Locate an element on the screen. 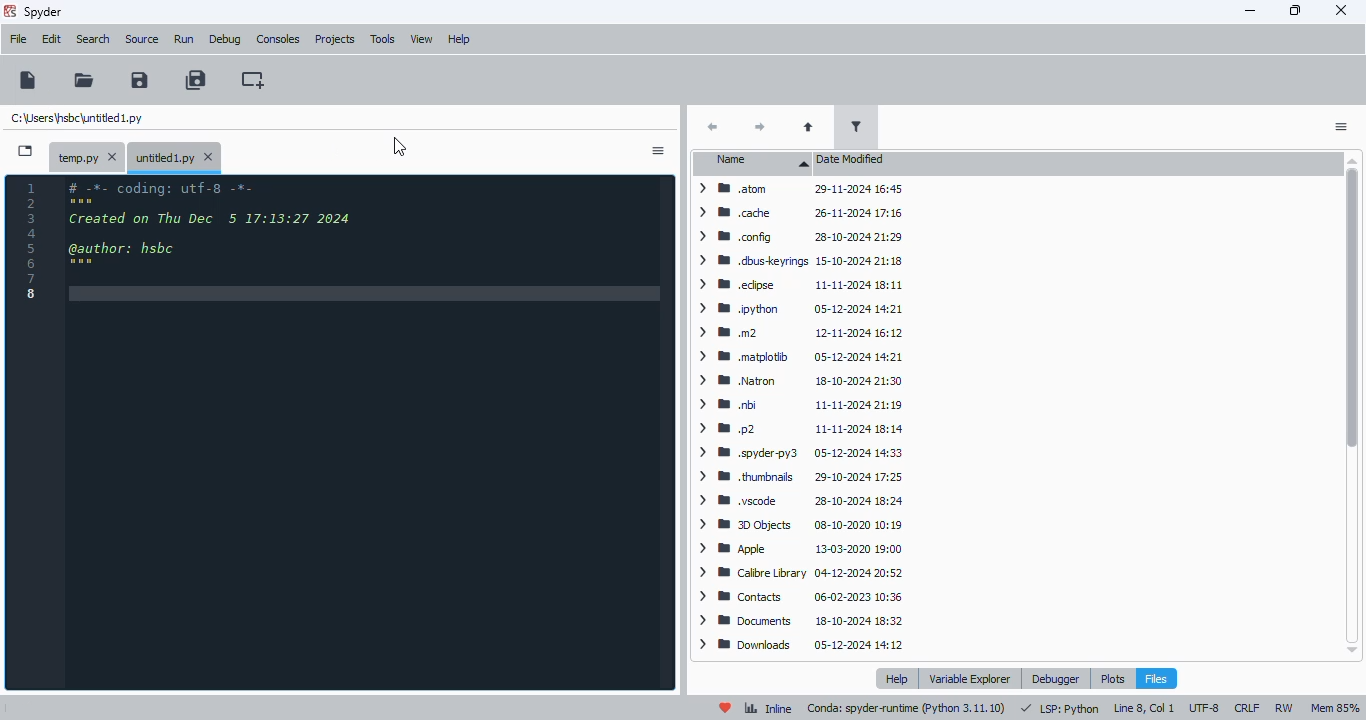 The image size is (1366, 720). save file is located at coordinates (139, 79).